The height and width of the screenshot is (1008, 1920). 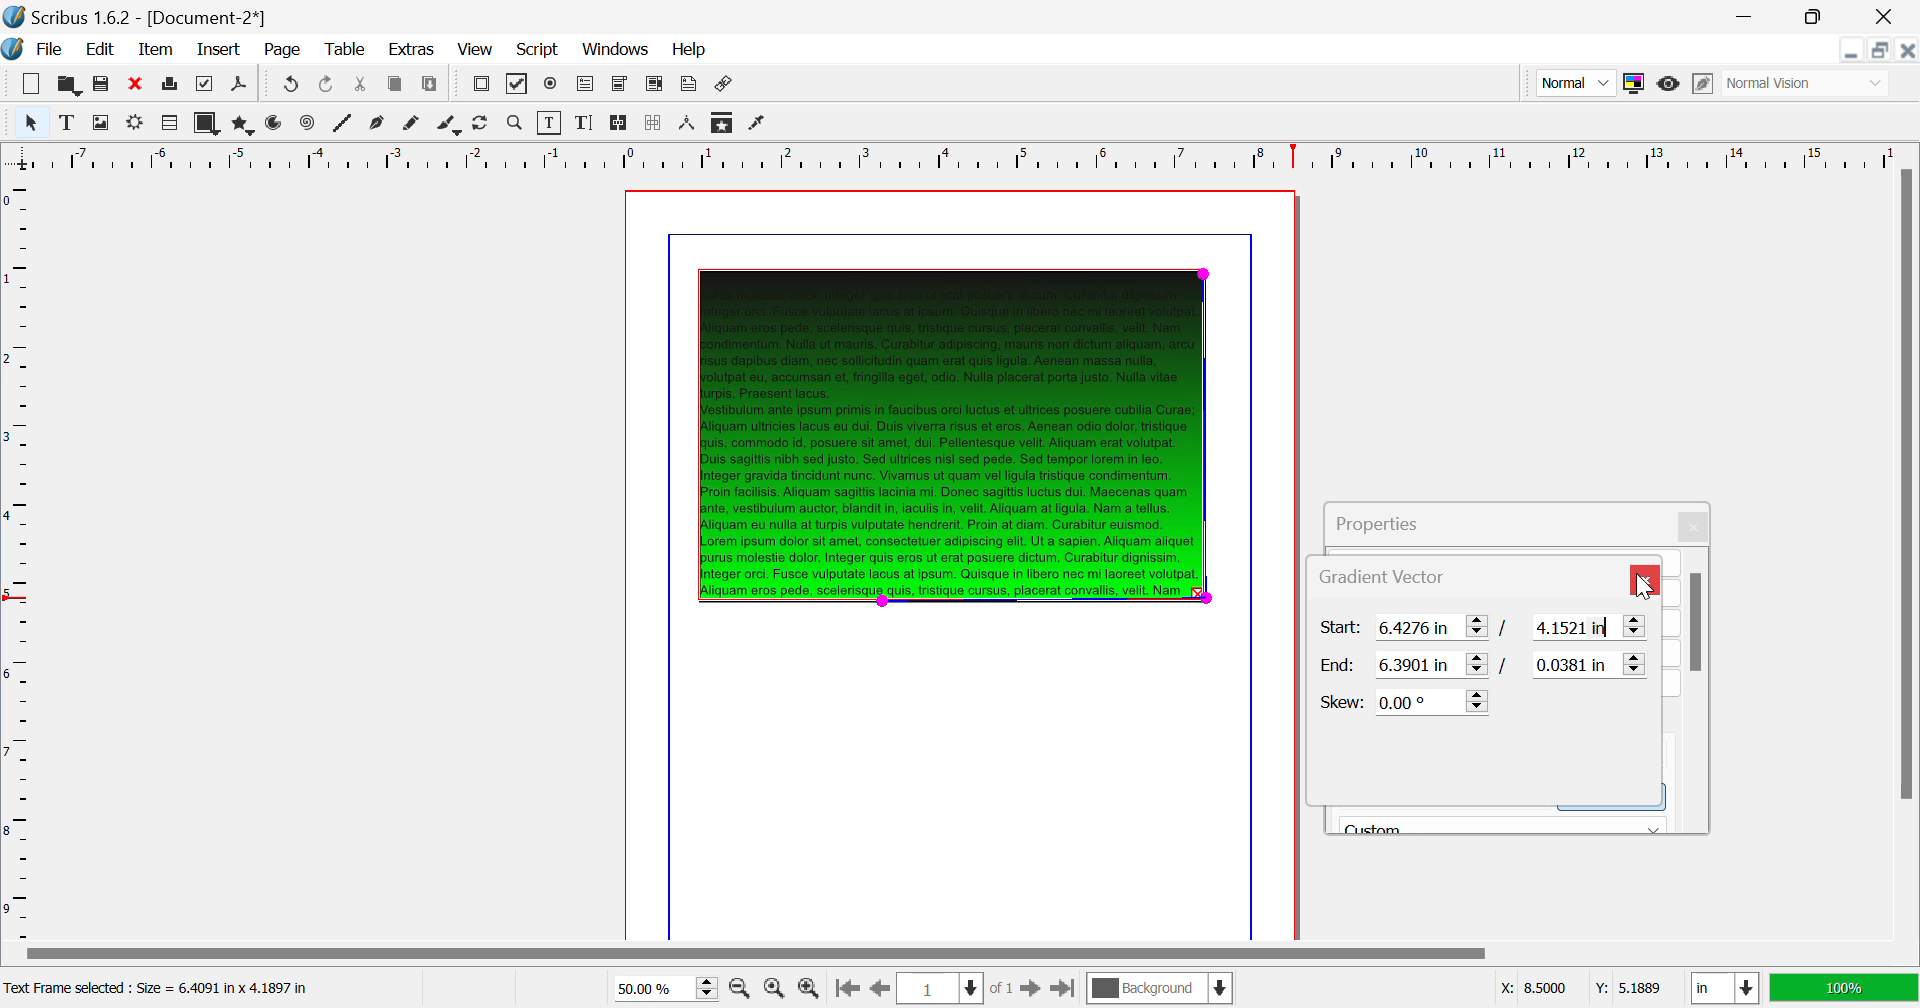 I want to click on Render Frame, so click(x=134, y=125).